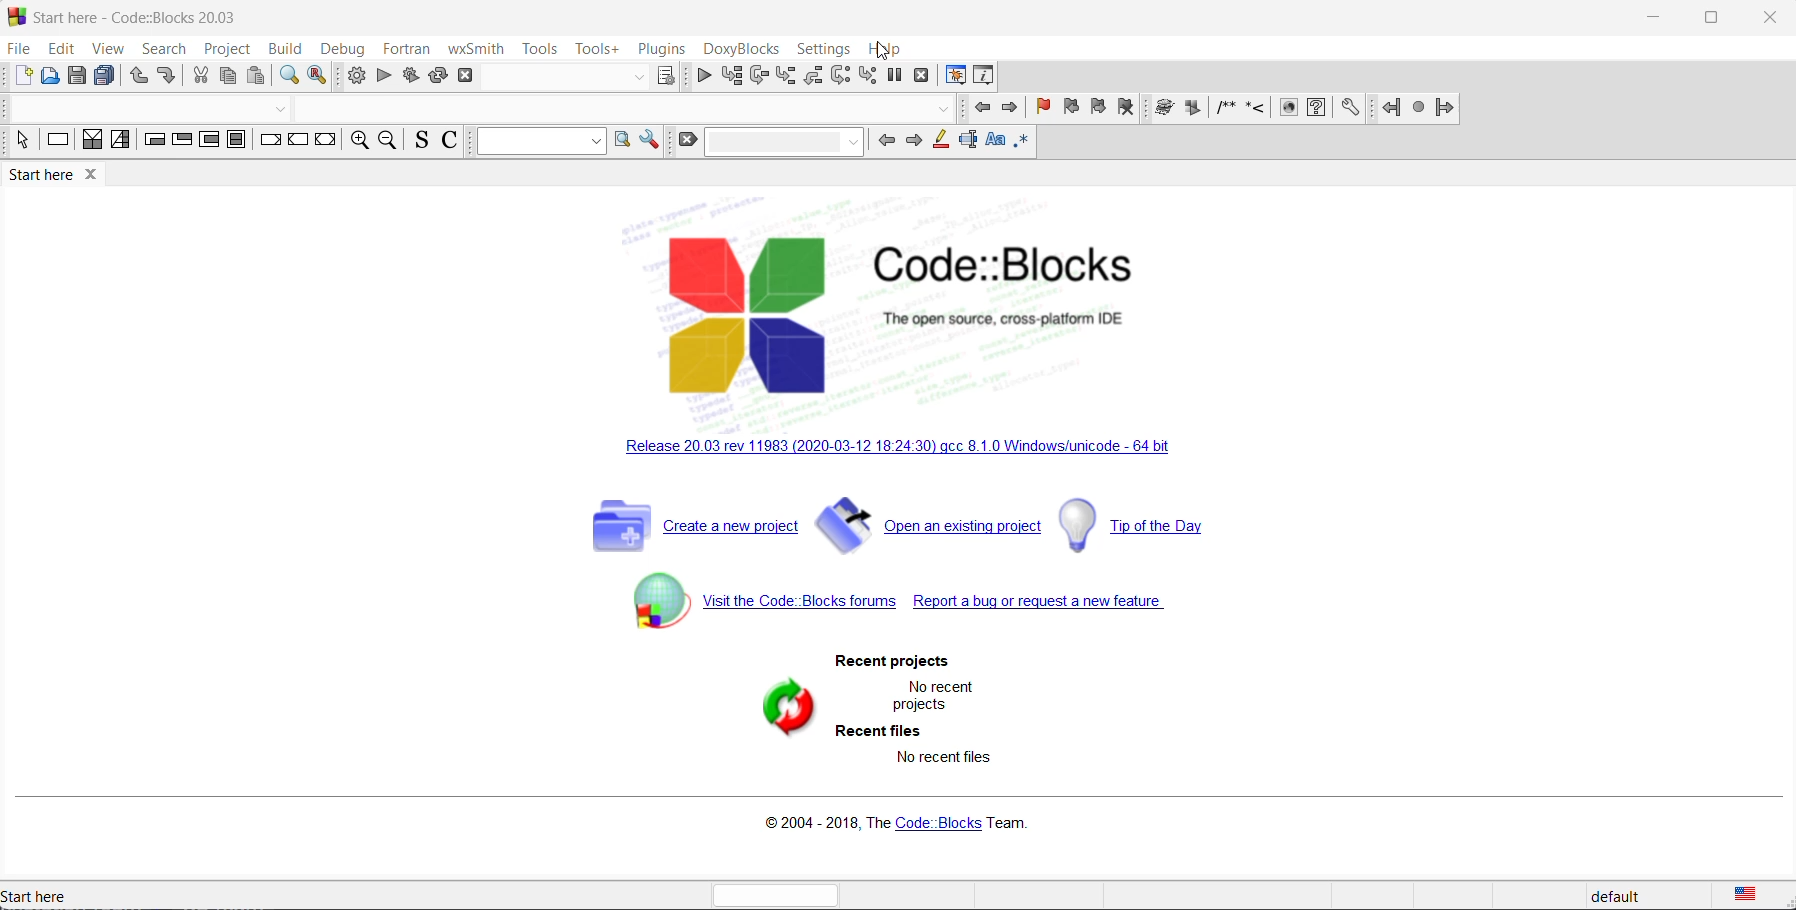 The width and height of the screenshot is (1796, 910). What do you see at coordinates (344, 47) in the screenshot?
I see `debug` at bounding box center [344, 47].